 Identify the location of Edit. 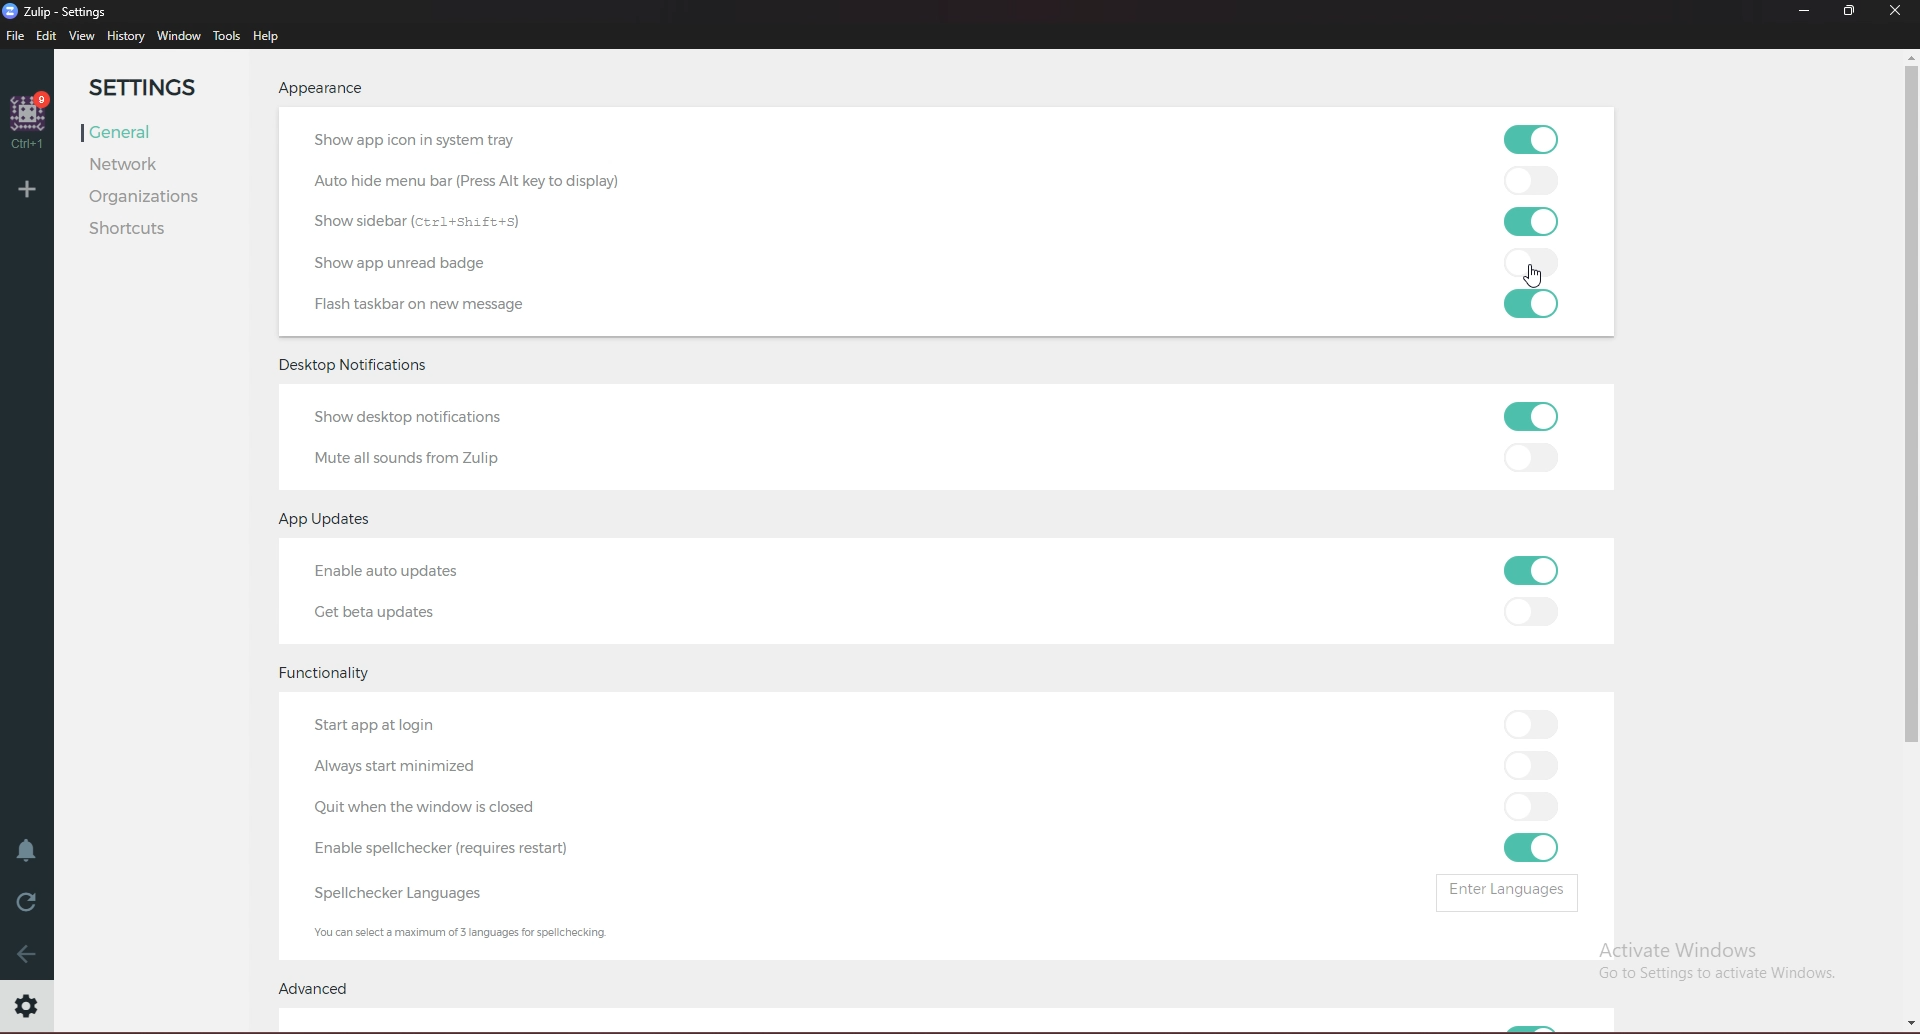
(47, 37).